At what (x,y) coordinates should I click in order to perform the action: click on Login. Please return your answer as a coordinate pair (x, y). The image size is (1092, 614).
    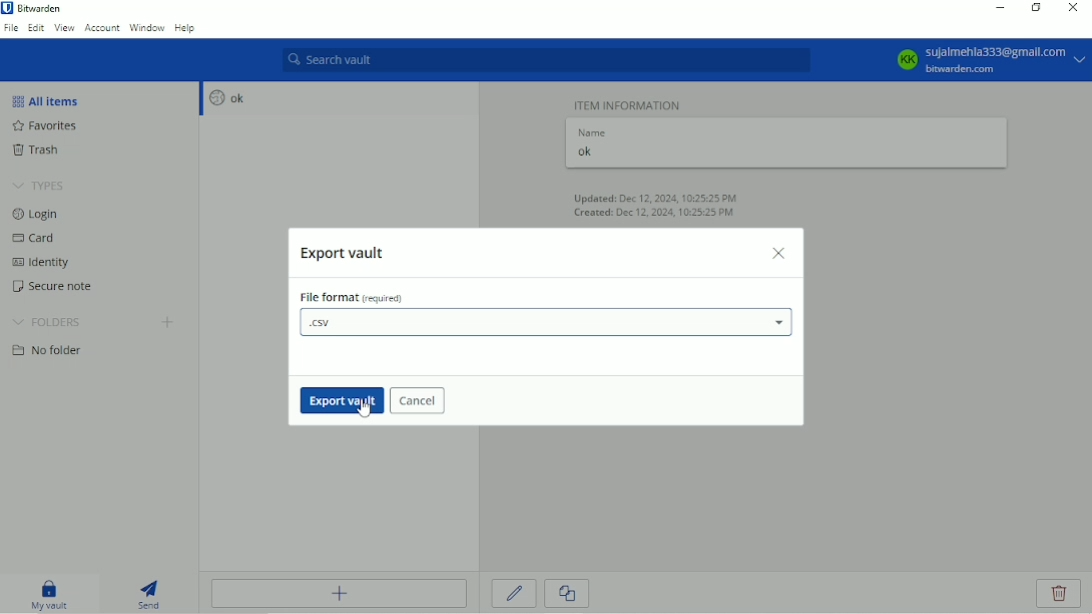
    Looking at the image, I should click on (36, 214).